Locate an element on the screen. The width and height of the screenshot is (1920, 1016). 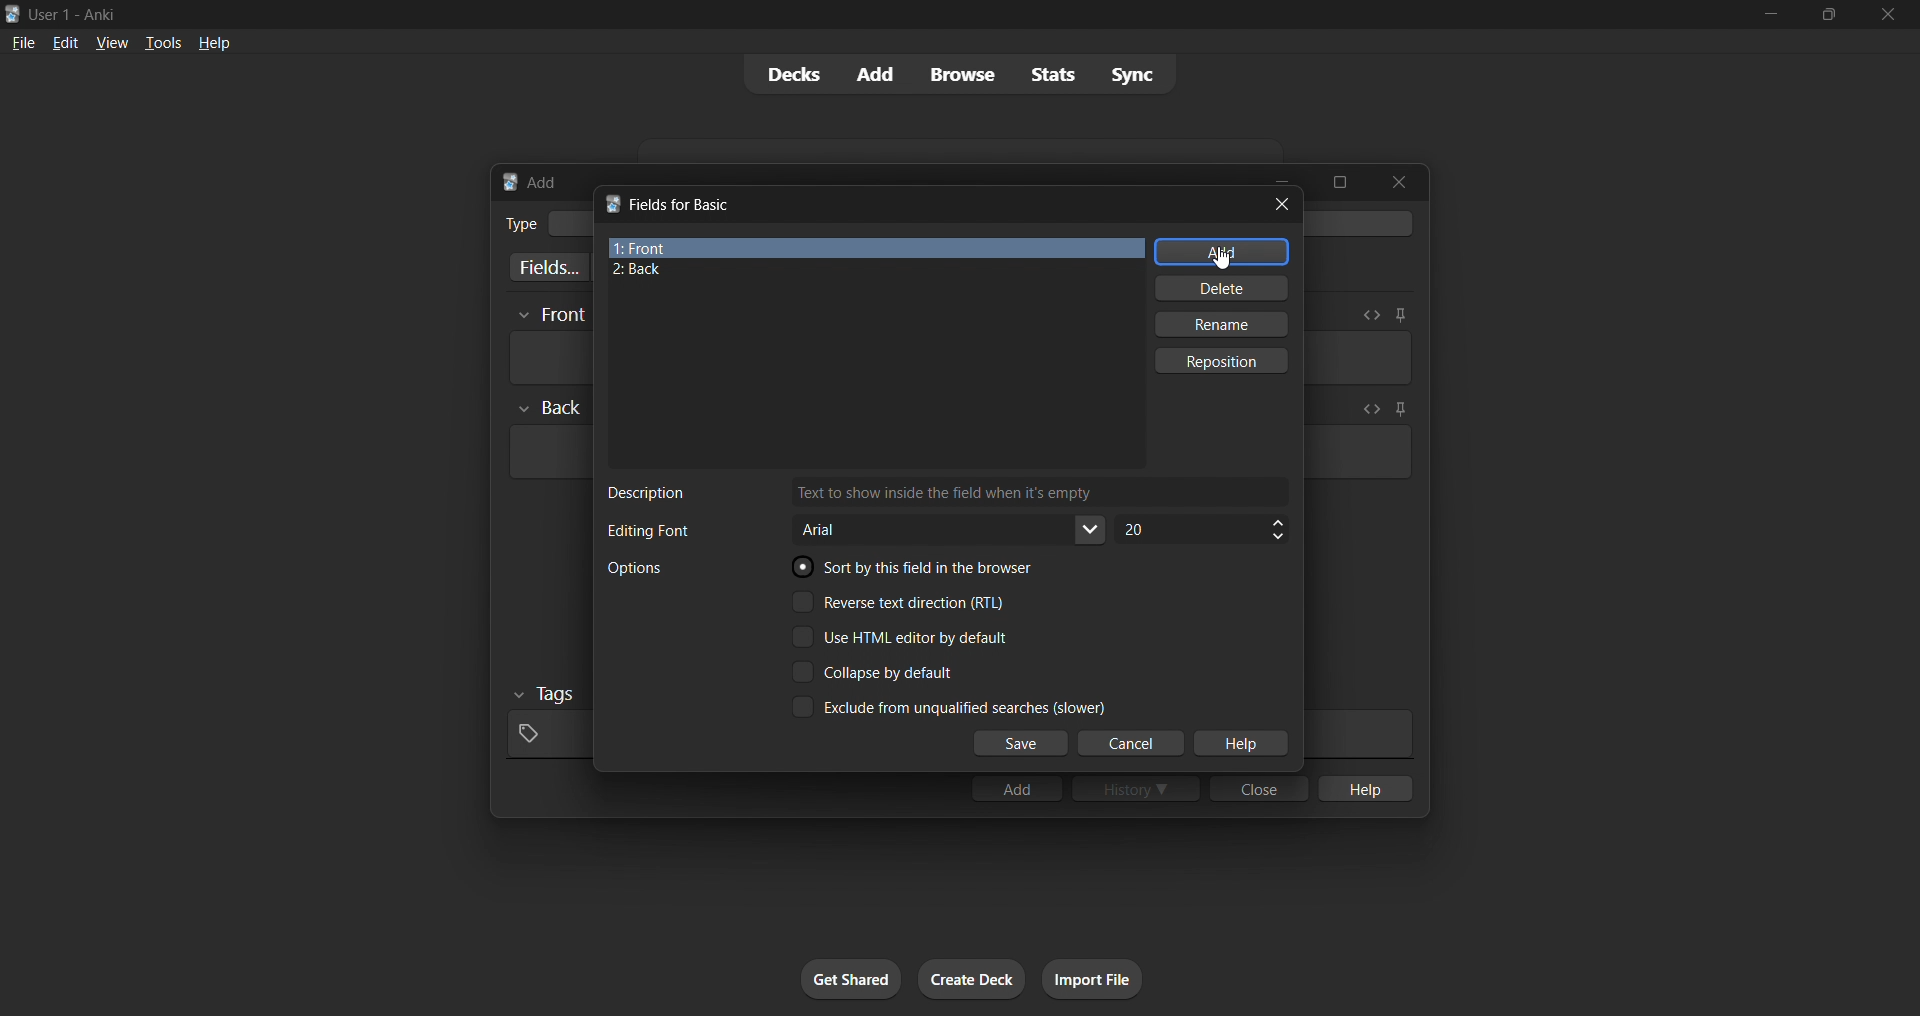
edit is located at coordinates (66, 42).